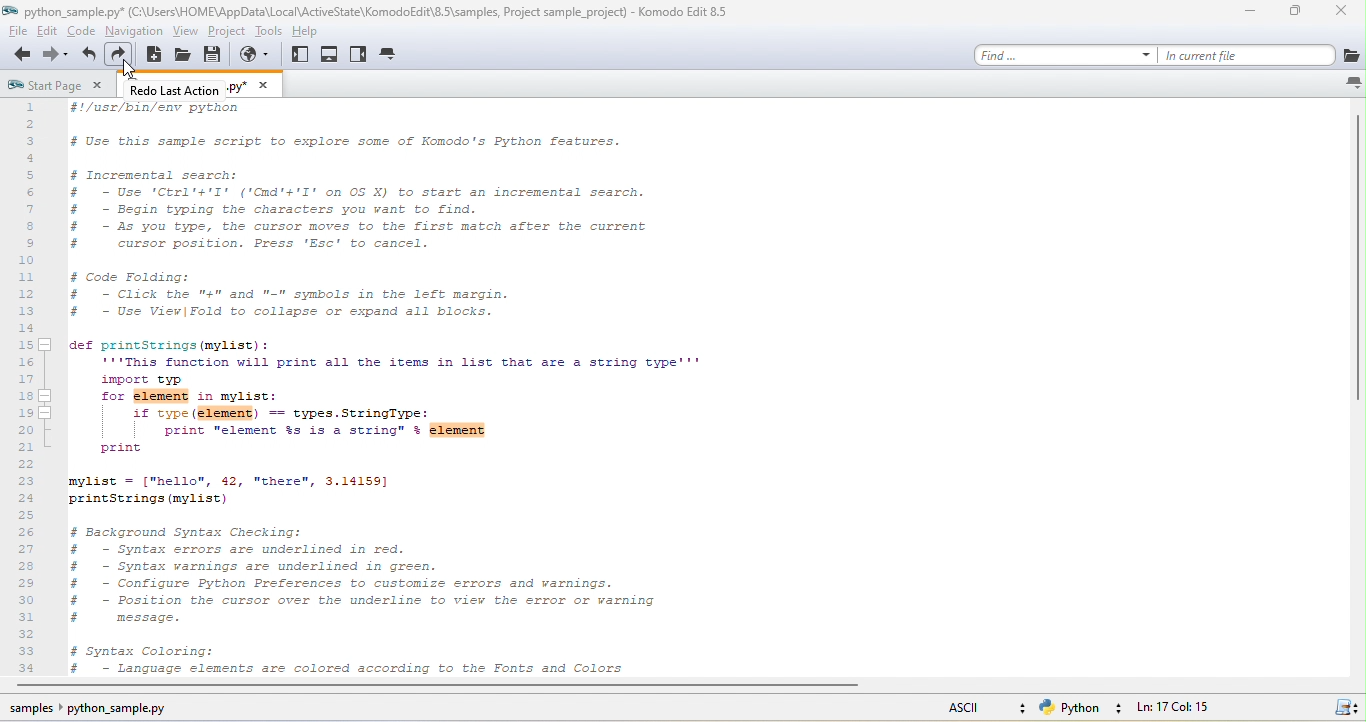 The width and height of the screenshot is (1366, 722). I want to click on list all tabs, so click(1343, 87).